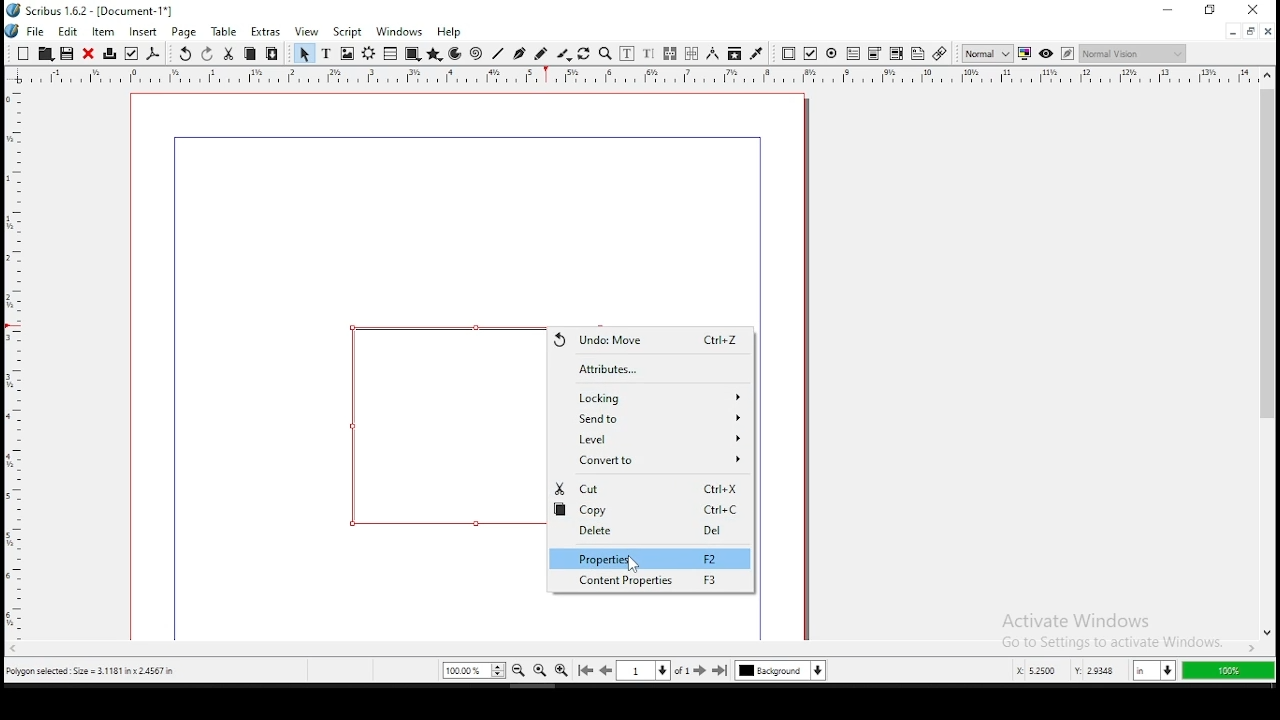 The width and height of the screenshot is (1280, 720). I want to click on save as pdf, so click(153, 54).